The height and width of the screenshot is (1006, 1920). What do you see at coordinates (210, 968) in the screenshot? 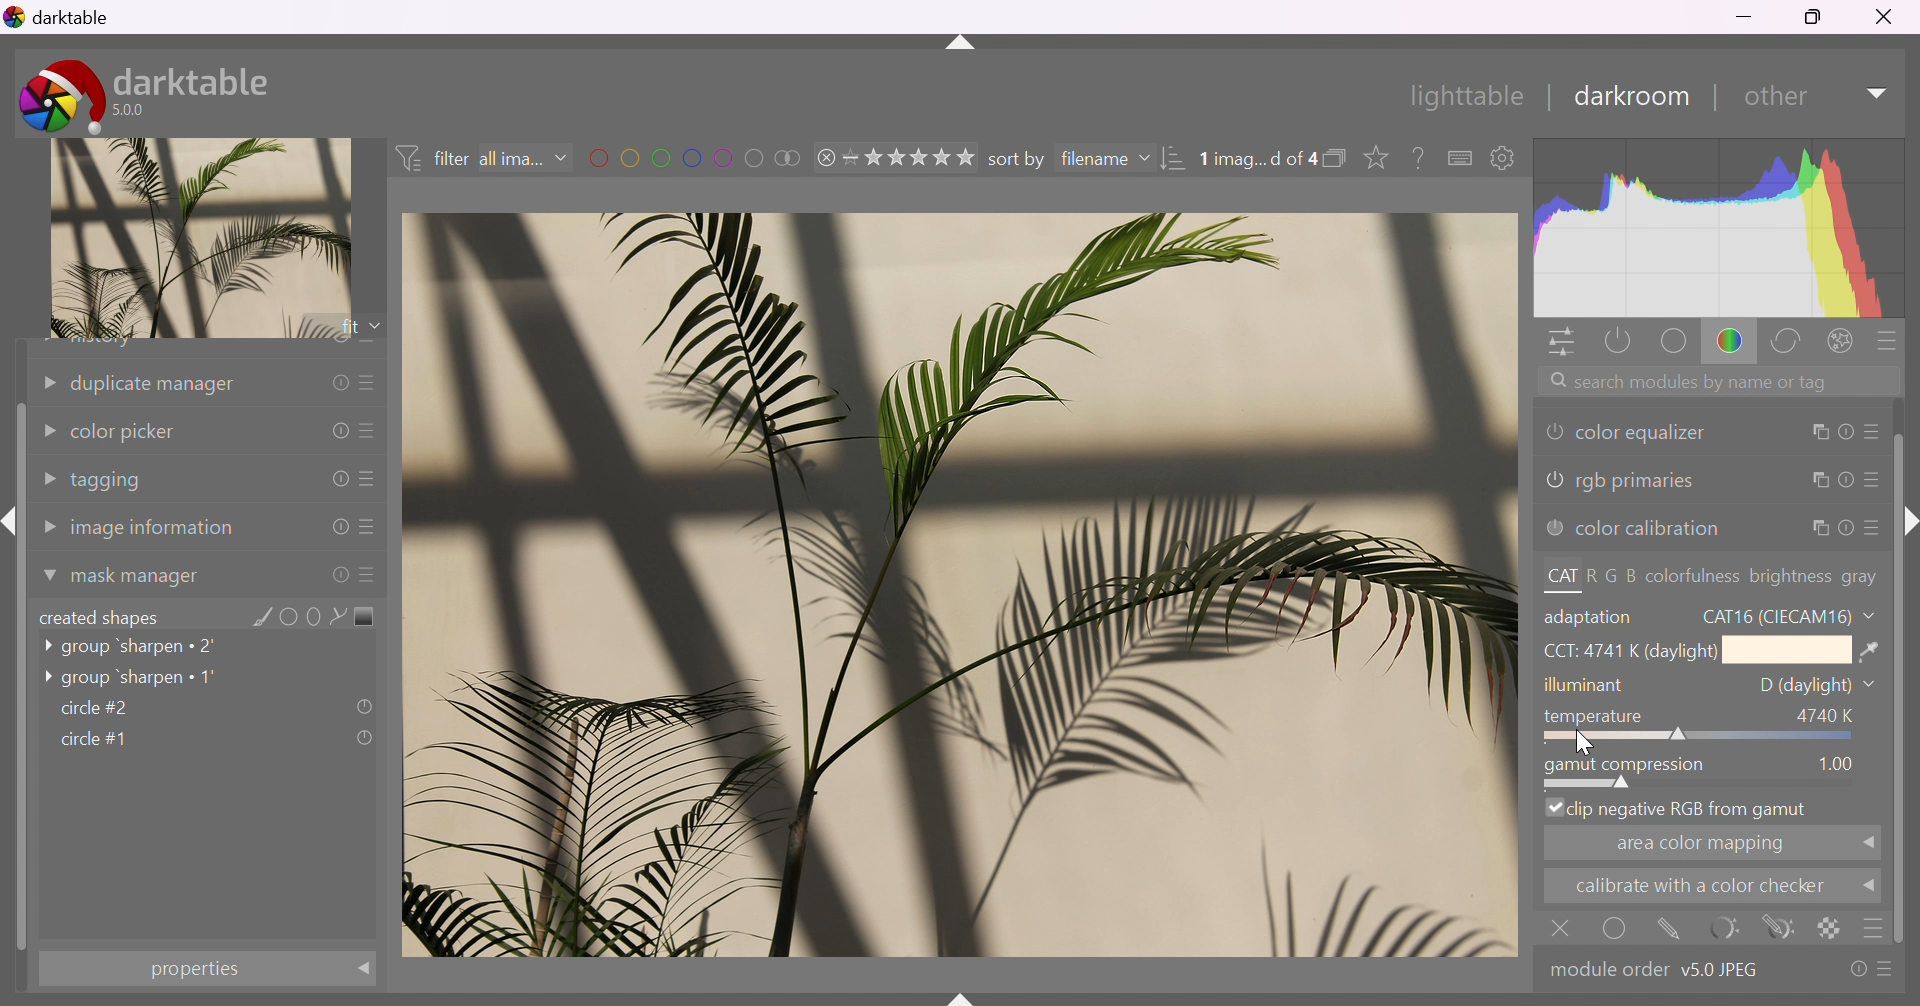
I see `properties` at bounding box center [210, 968].